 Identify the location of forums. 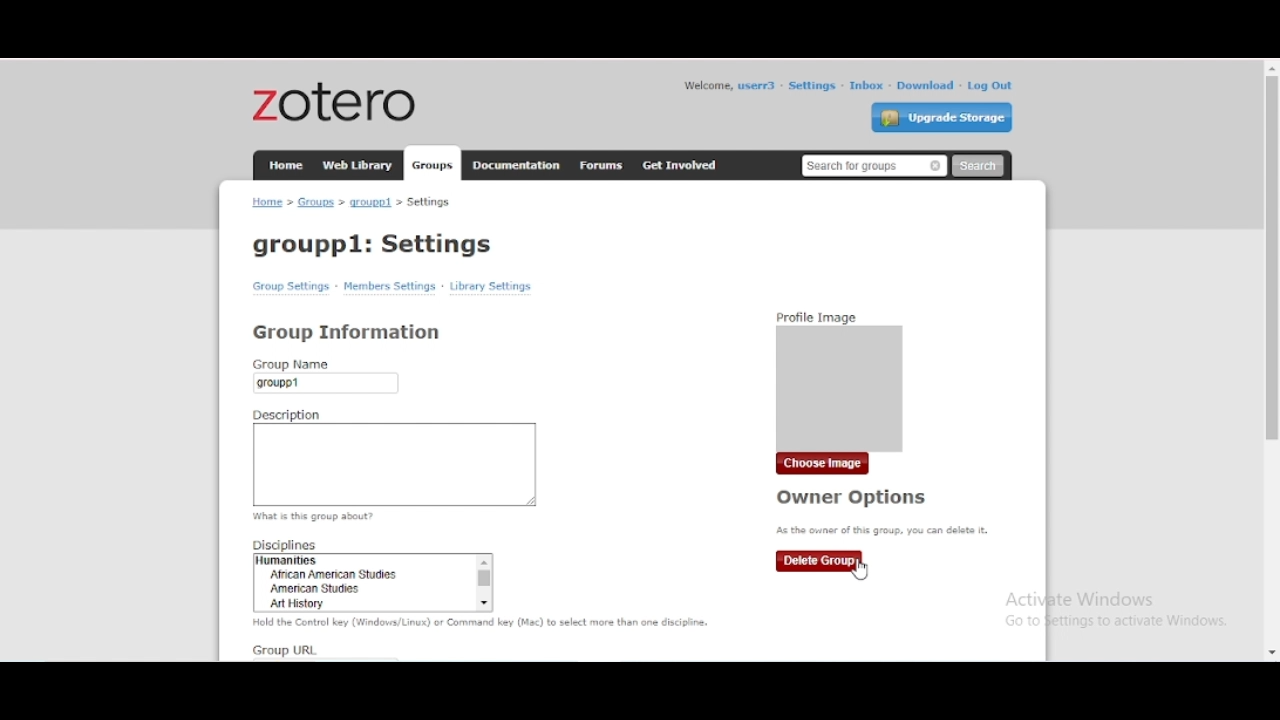
(602, 165).